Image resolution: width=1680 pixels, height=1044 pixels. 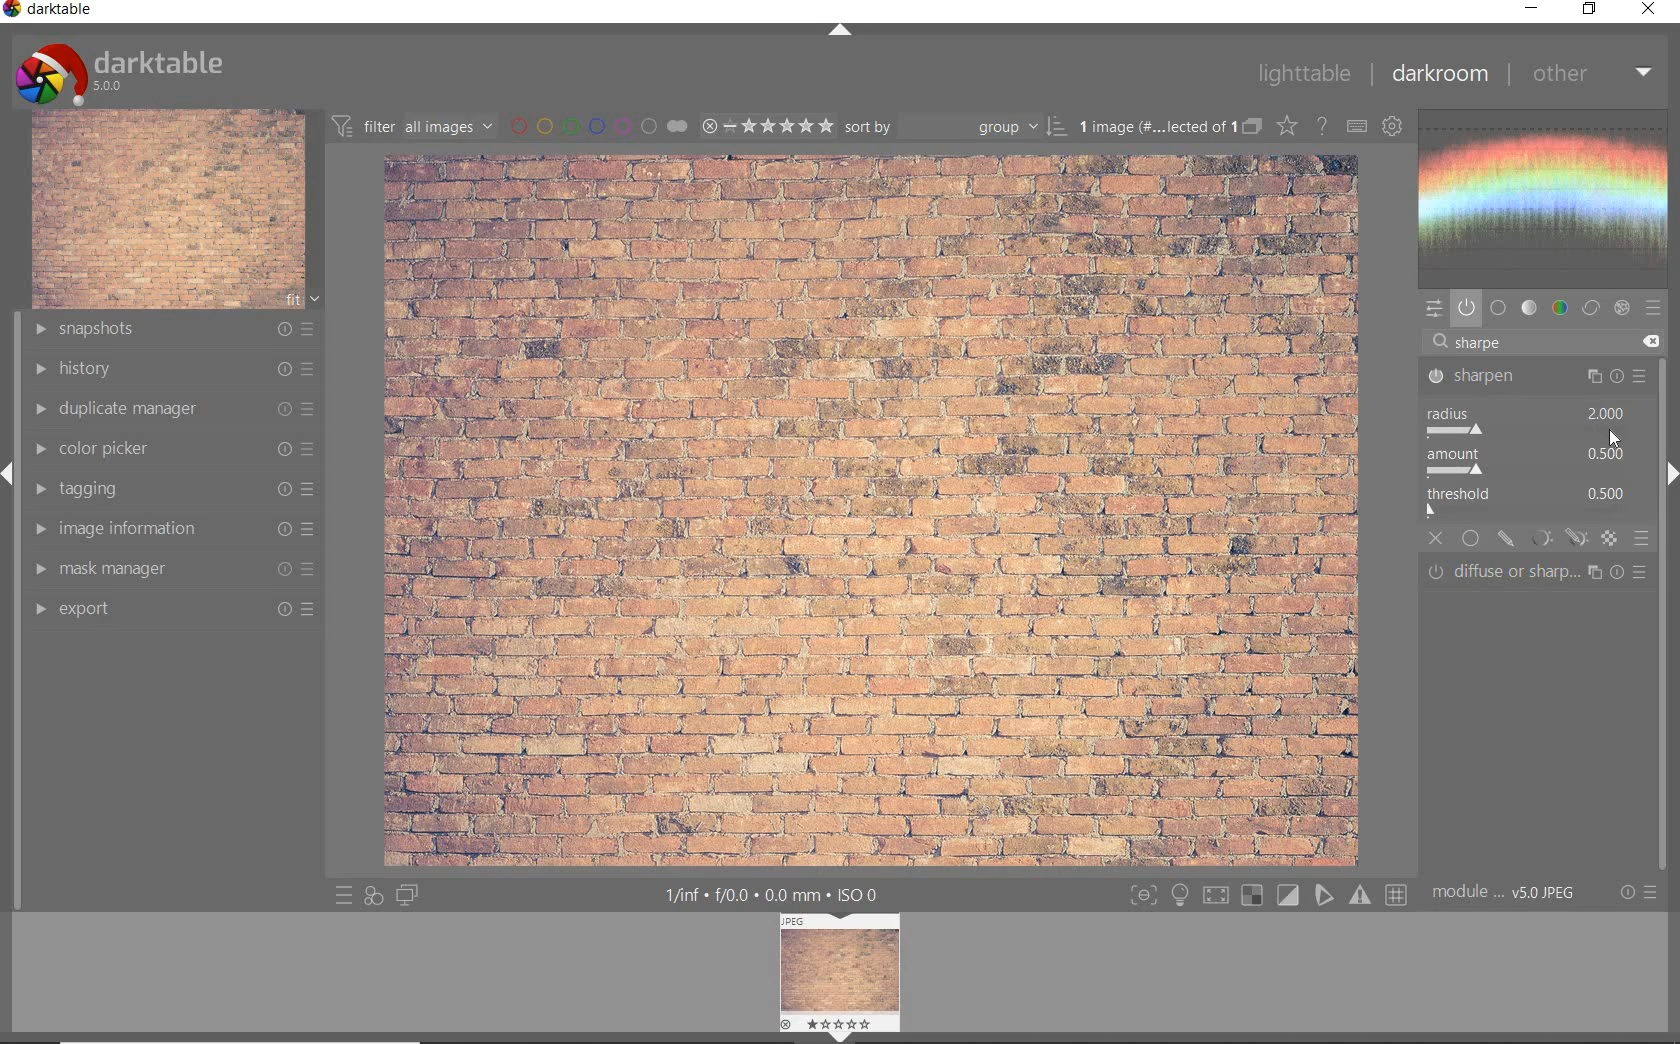 I want to click on filter by image color label, so click(x=596, y=125).